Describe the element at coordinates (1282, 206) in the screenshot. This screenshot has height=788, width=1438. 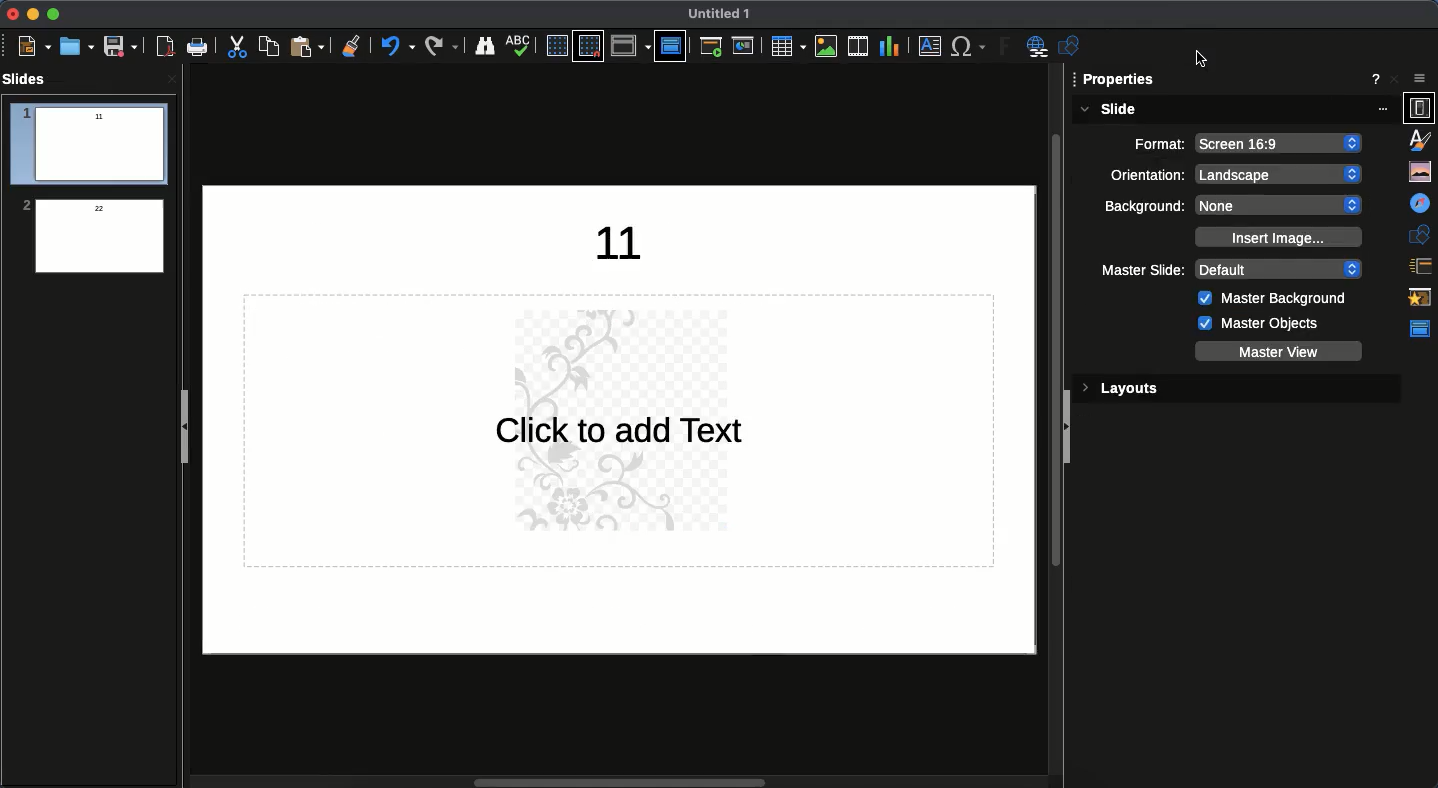
I see `none` at that location.